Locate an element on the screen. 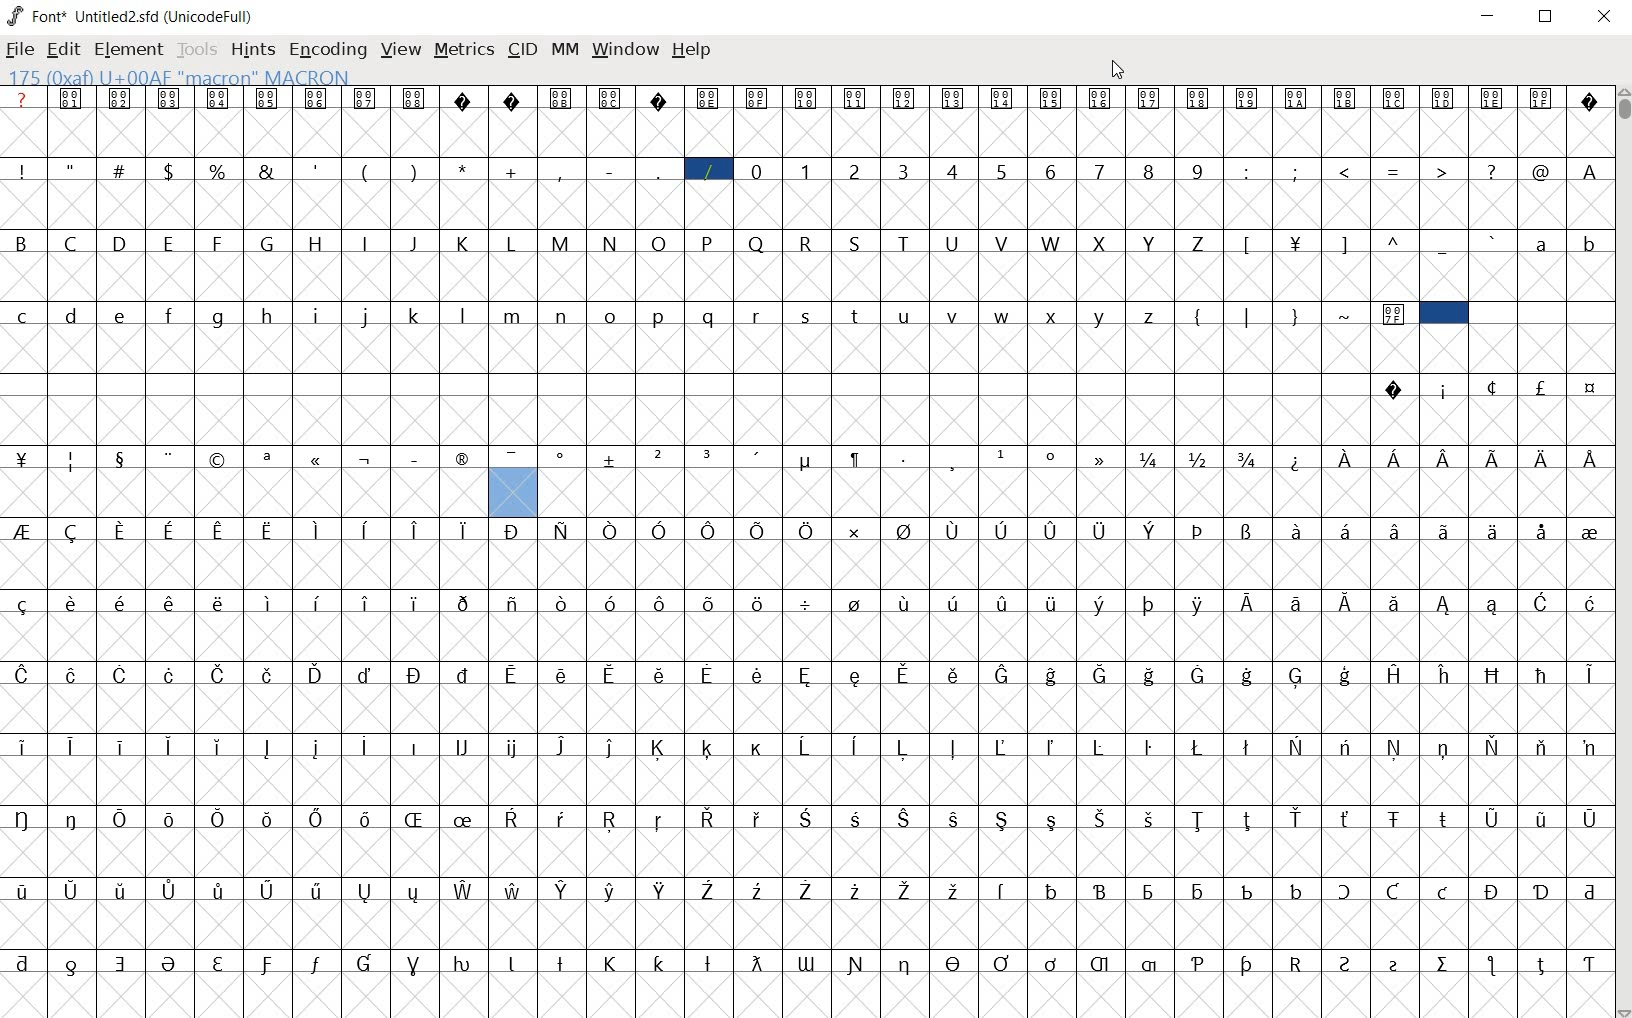 Image resolution: width=1632 pixels, height=1018 pixels. Symbol is located at coordinates (369, 820).